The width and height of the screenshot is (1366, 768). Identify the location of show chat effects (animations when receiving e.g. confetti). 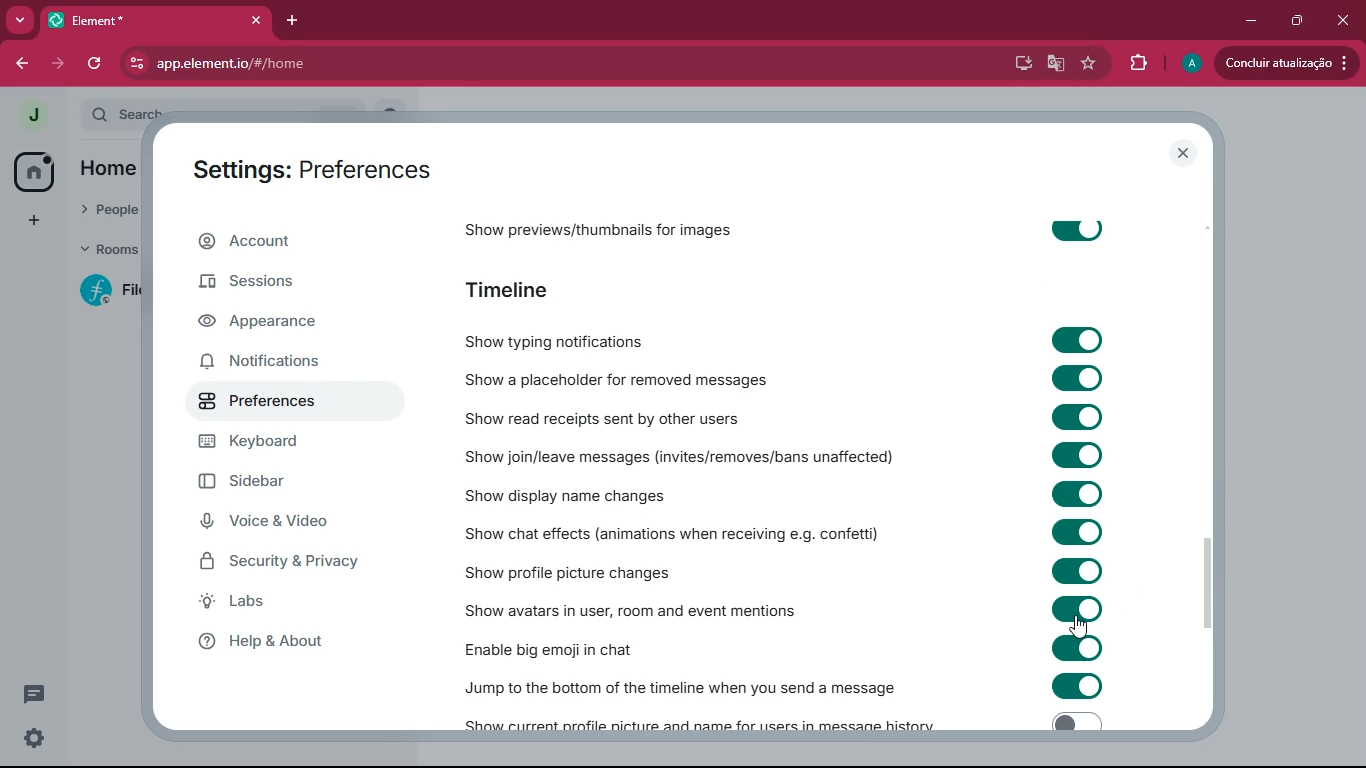
(668, 533).